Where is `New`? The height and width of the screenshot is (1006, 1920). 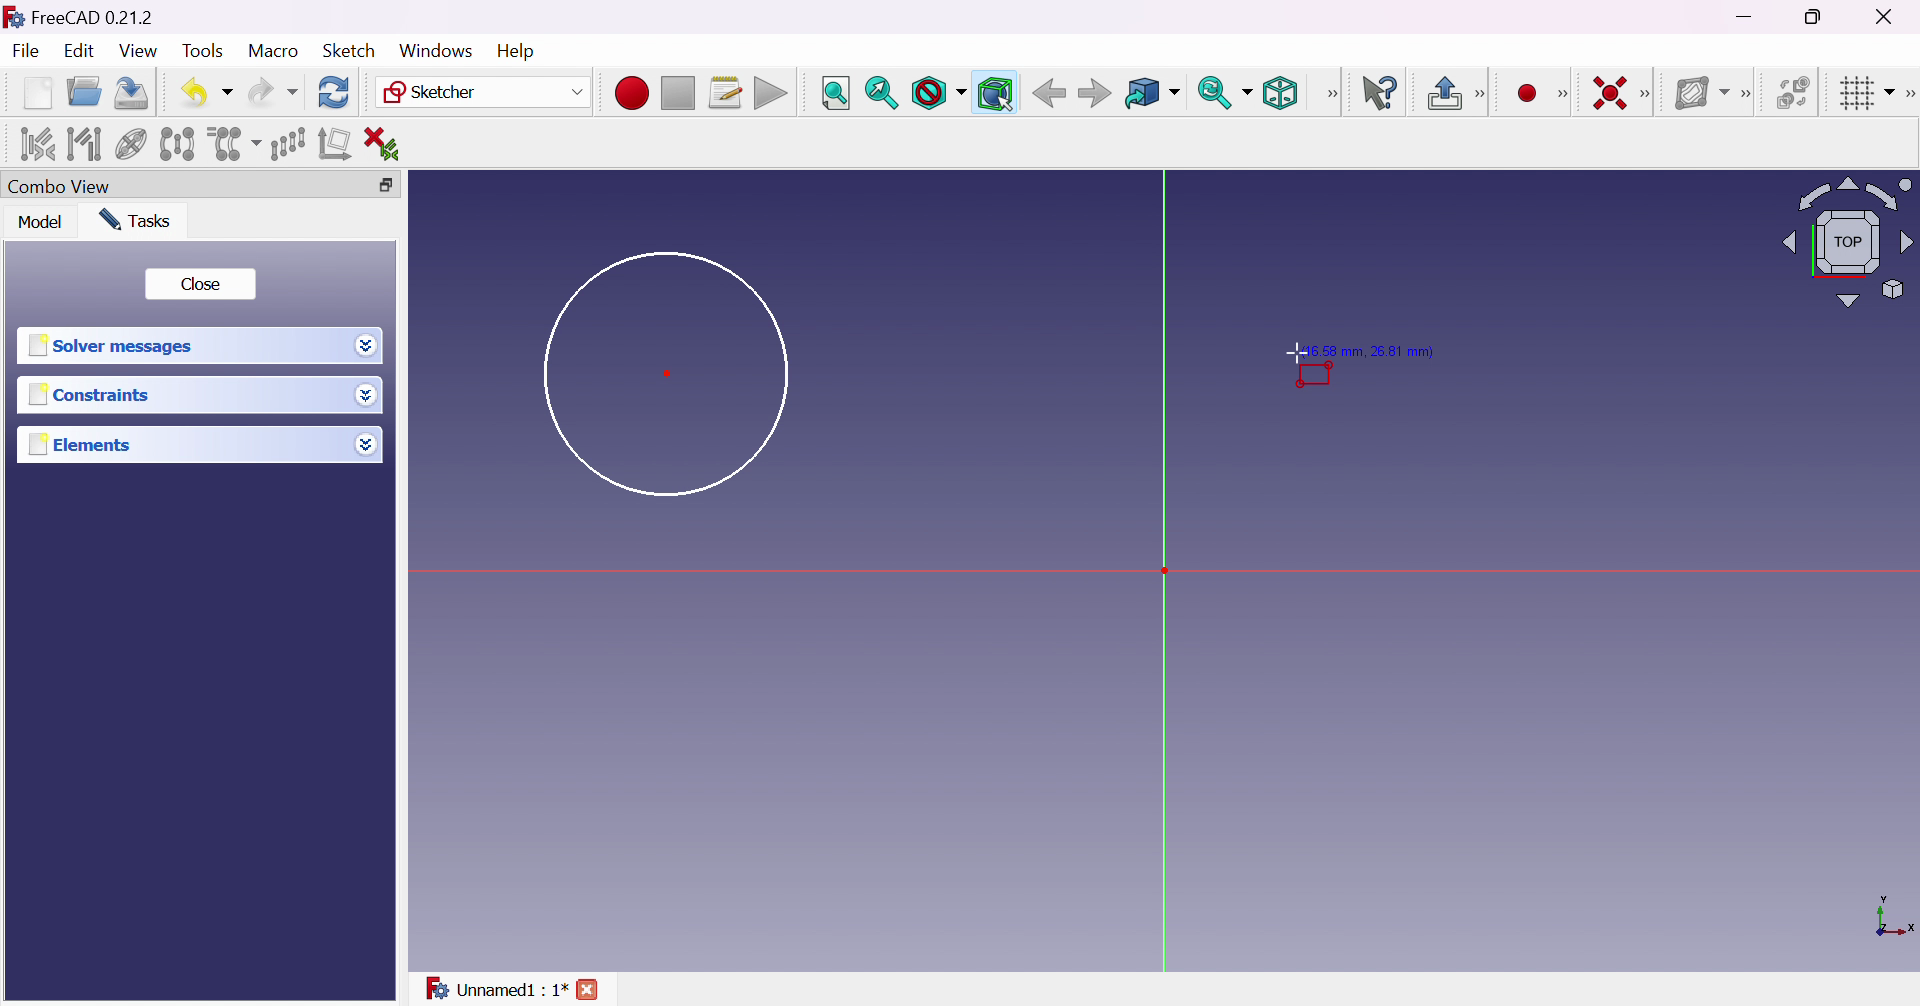
New is located at coordinates (38, 92).